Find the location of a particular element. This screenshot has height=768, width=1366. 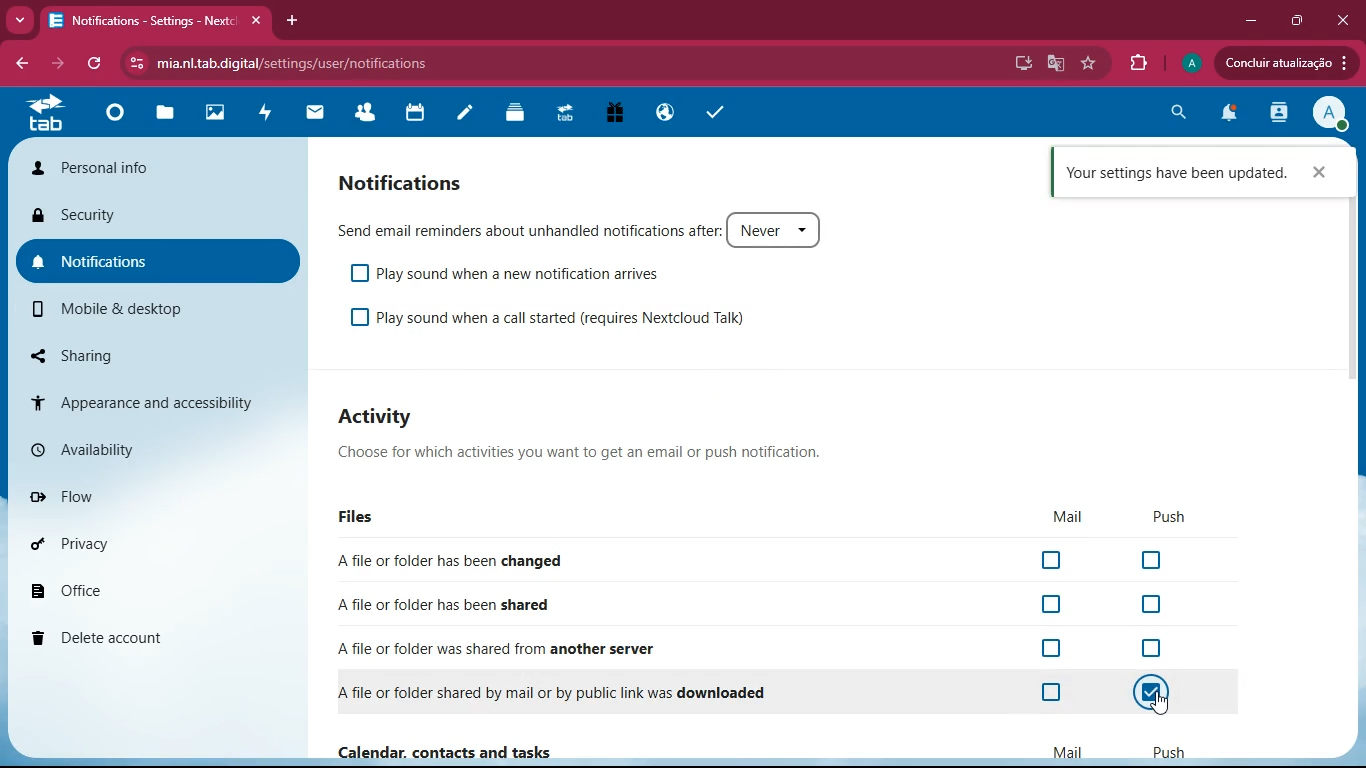

Notifications - Settings - Nextc is located at coordinates (156, 21).